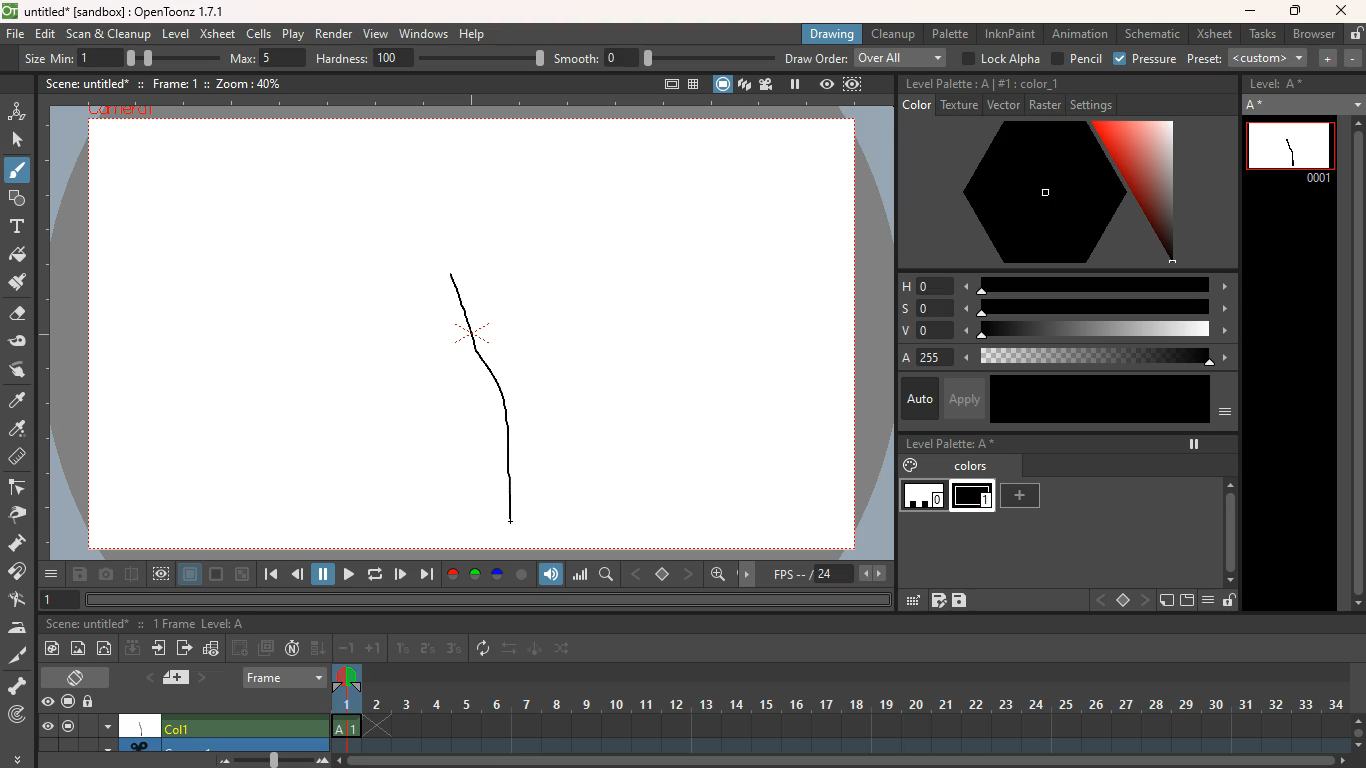 The width and height of the screenshot is (1366, 768). What do you see at coordinates (268, 575) in the screenshot?
I see `beggining` at bounding box center [268, 575].